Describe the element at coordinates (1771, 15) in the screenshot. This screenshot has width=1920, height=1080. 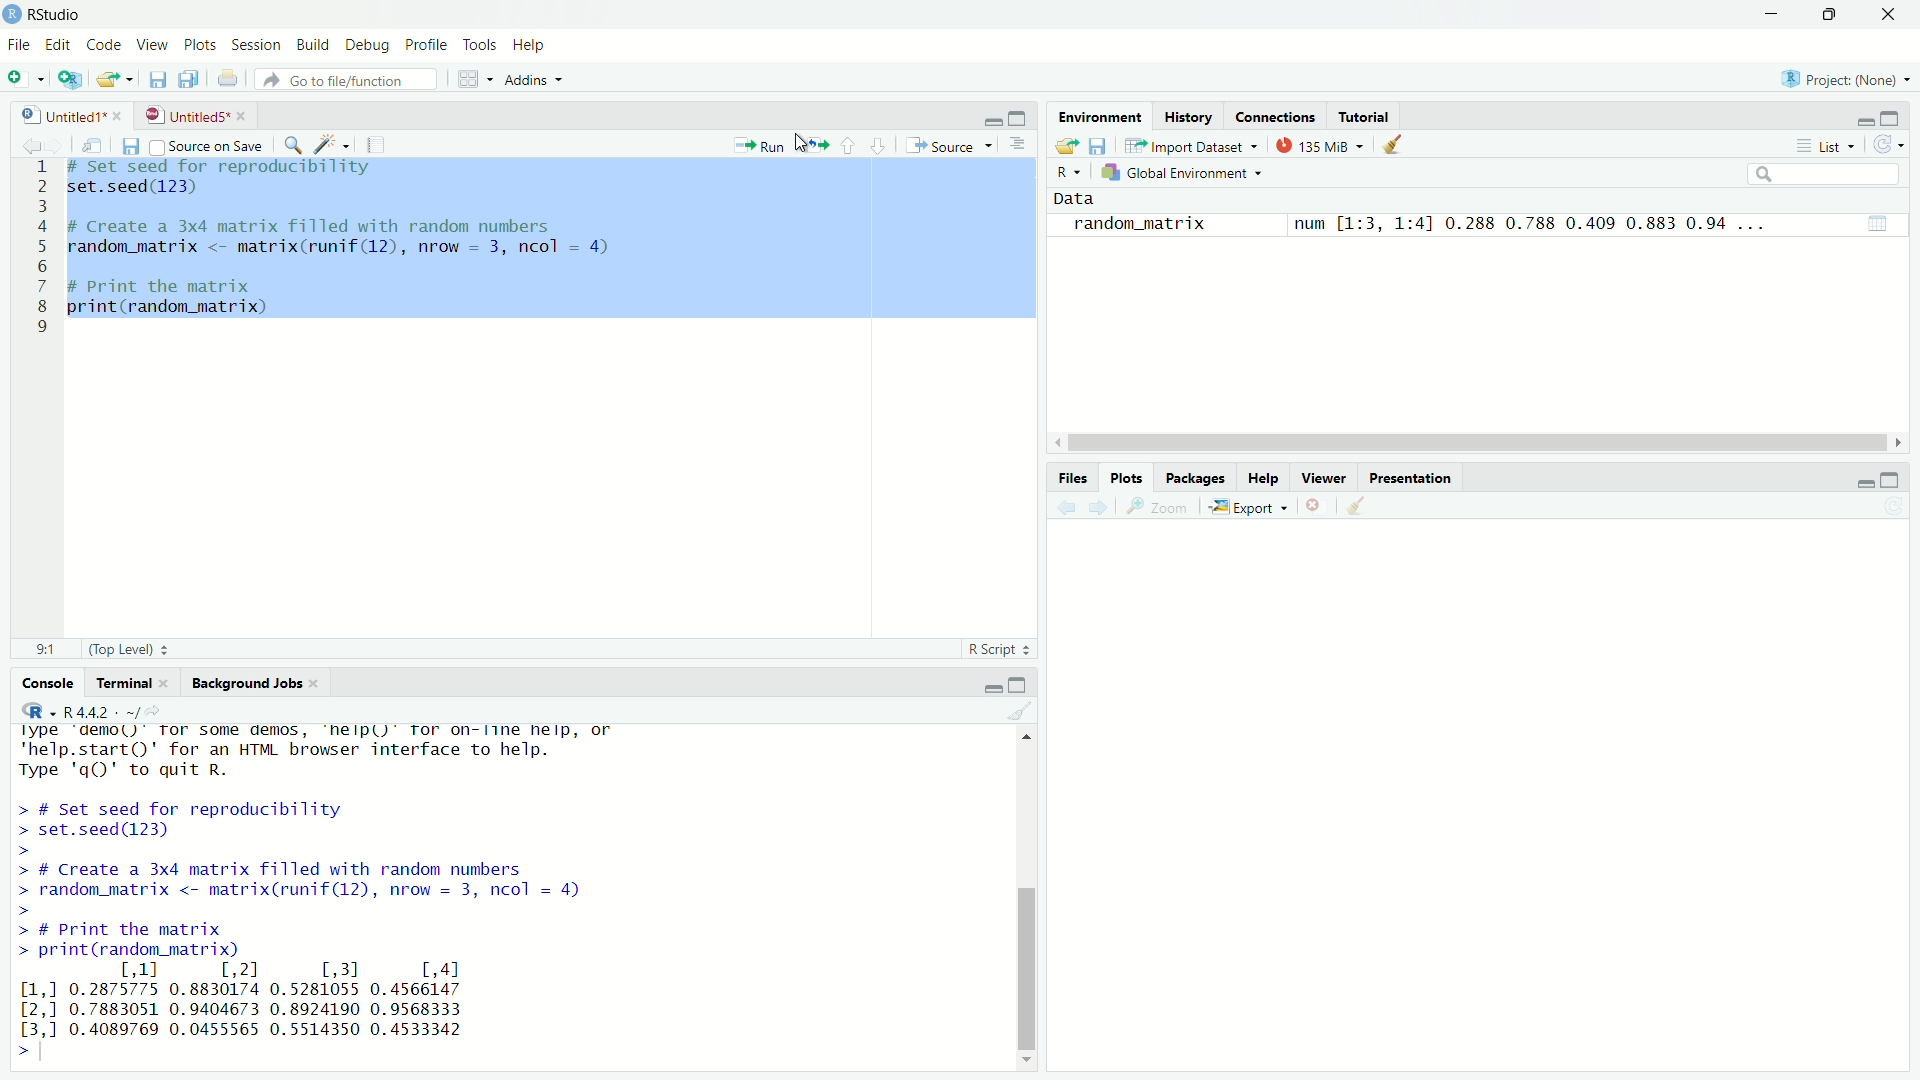
I see `minimise` at that location.